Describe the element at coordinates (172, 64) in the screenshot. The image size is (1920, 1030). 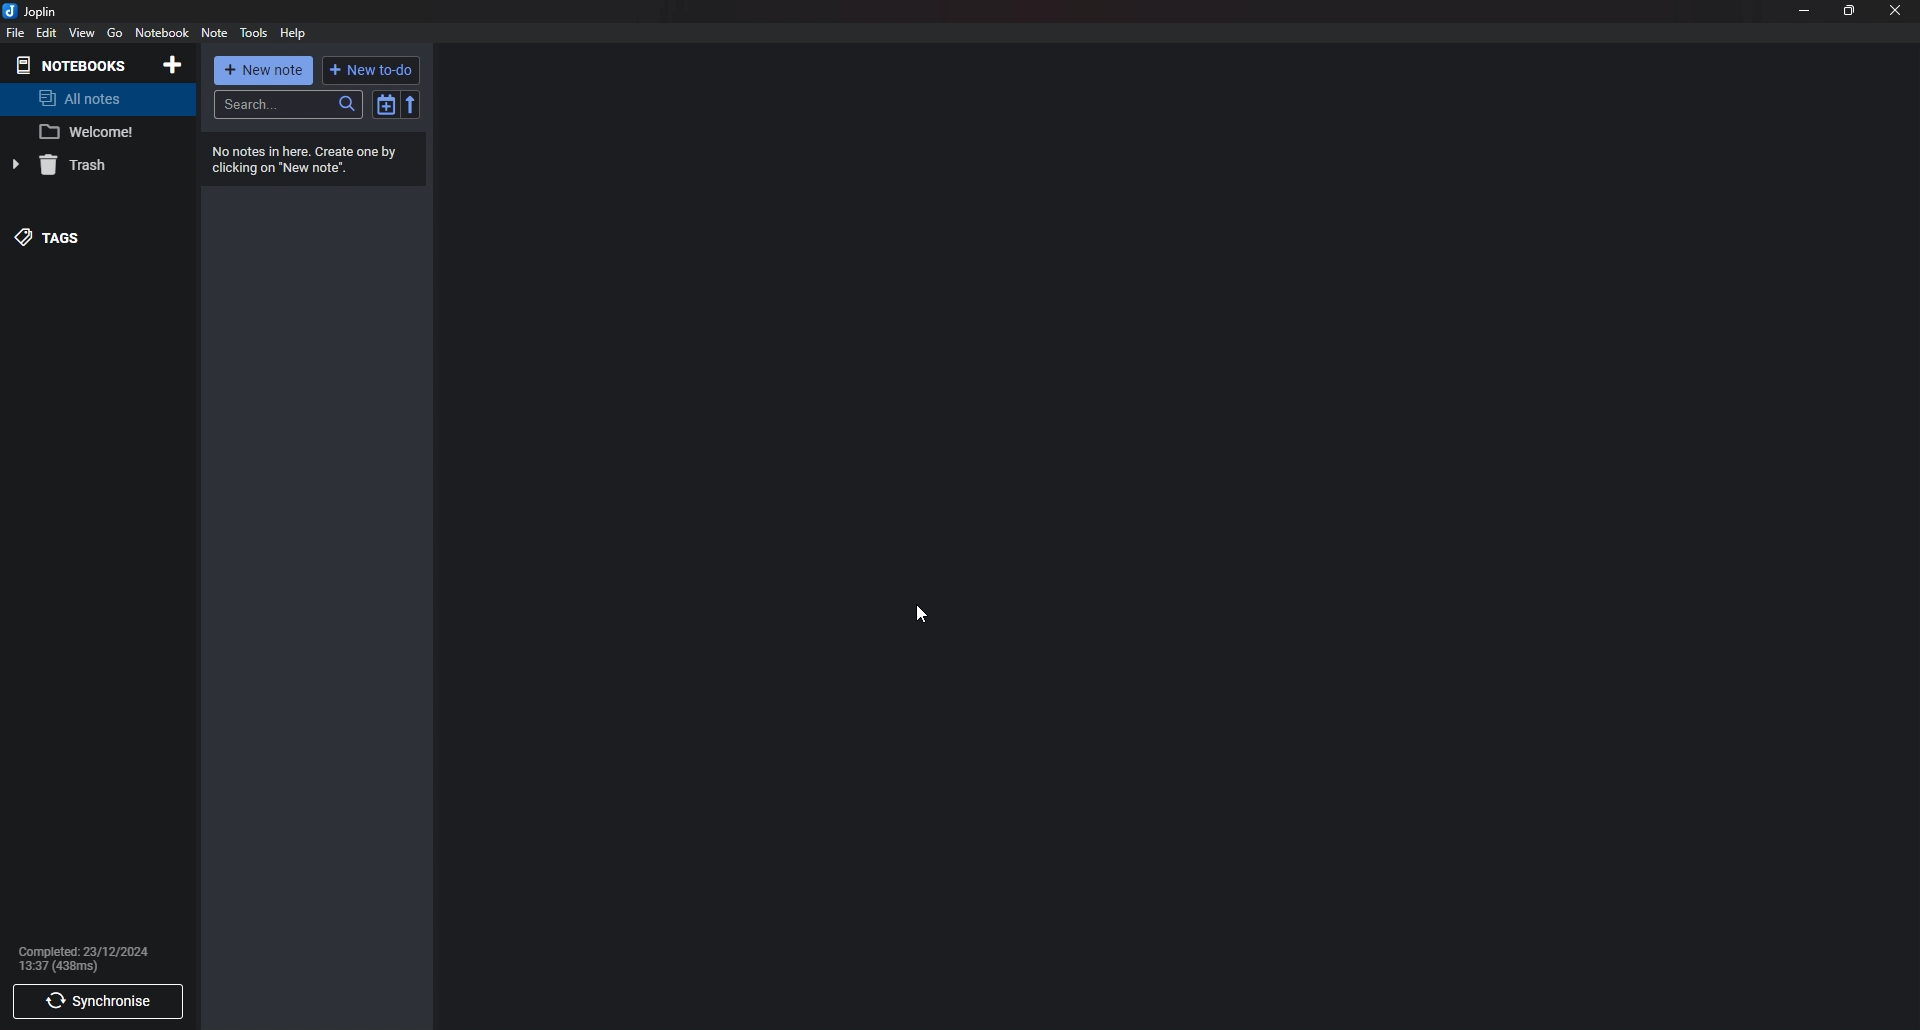
I see `Add notebooks` at that location.